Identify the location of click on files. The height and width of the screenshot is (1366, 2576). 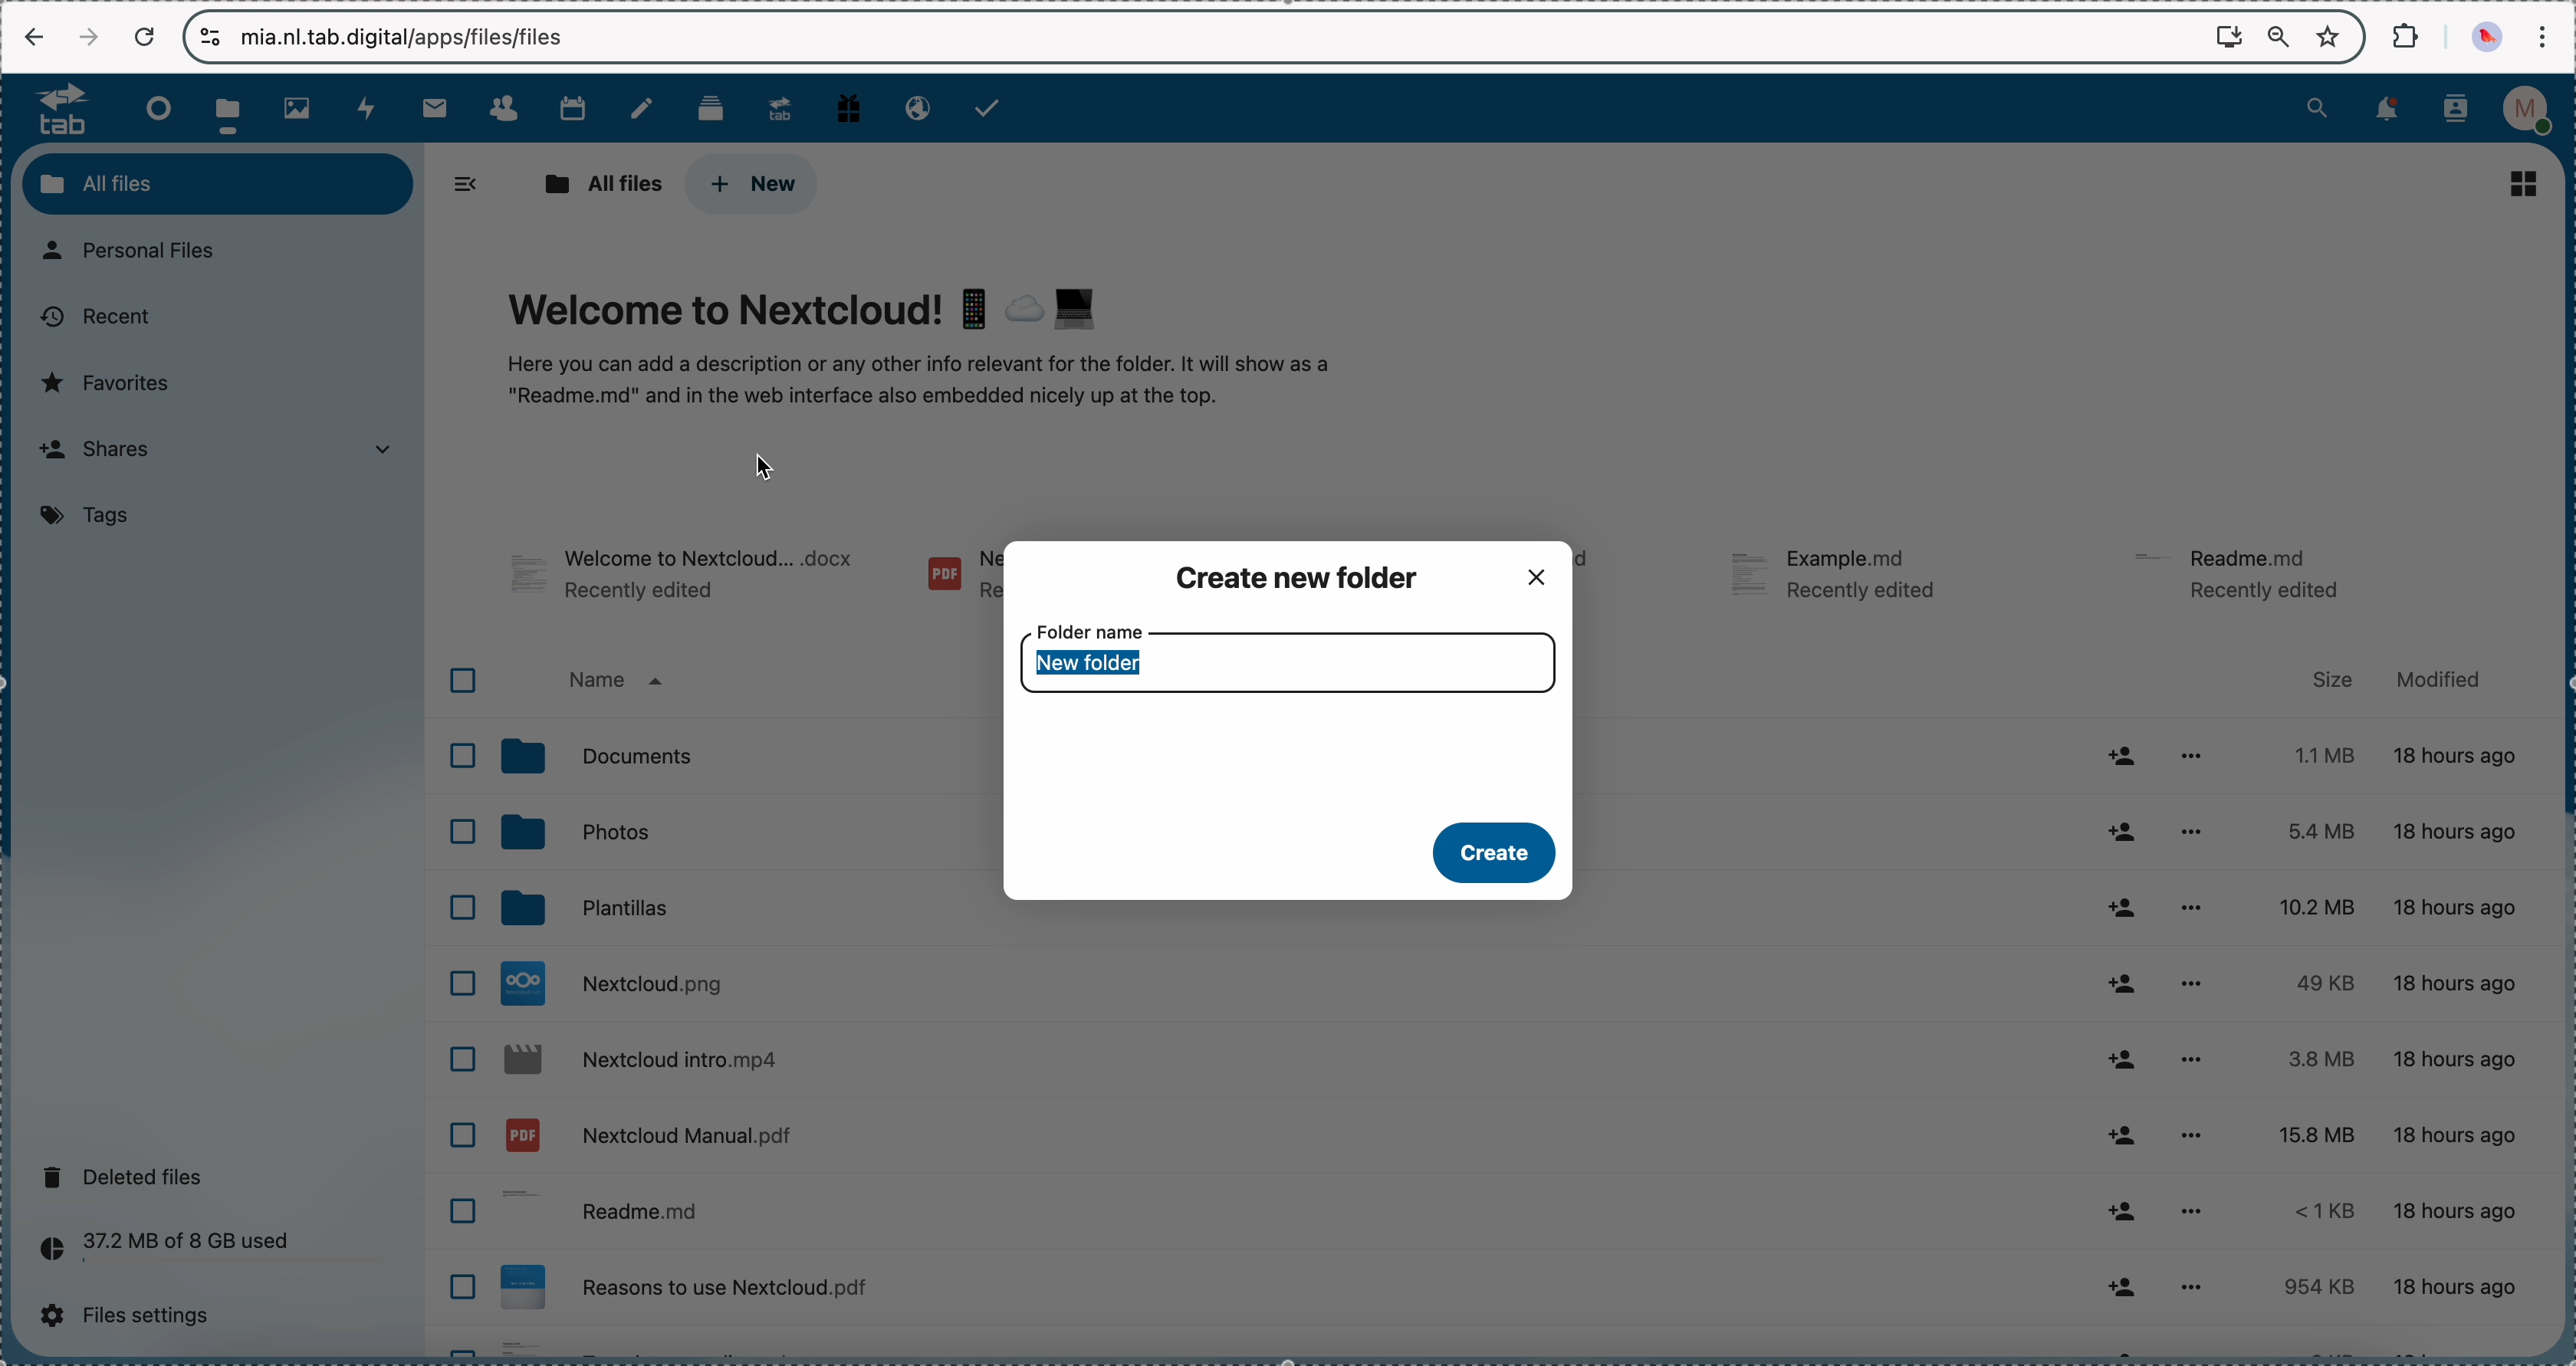
(234, 108).